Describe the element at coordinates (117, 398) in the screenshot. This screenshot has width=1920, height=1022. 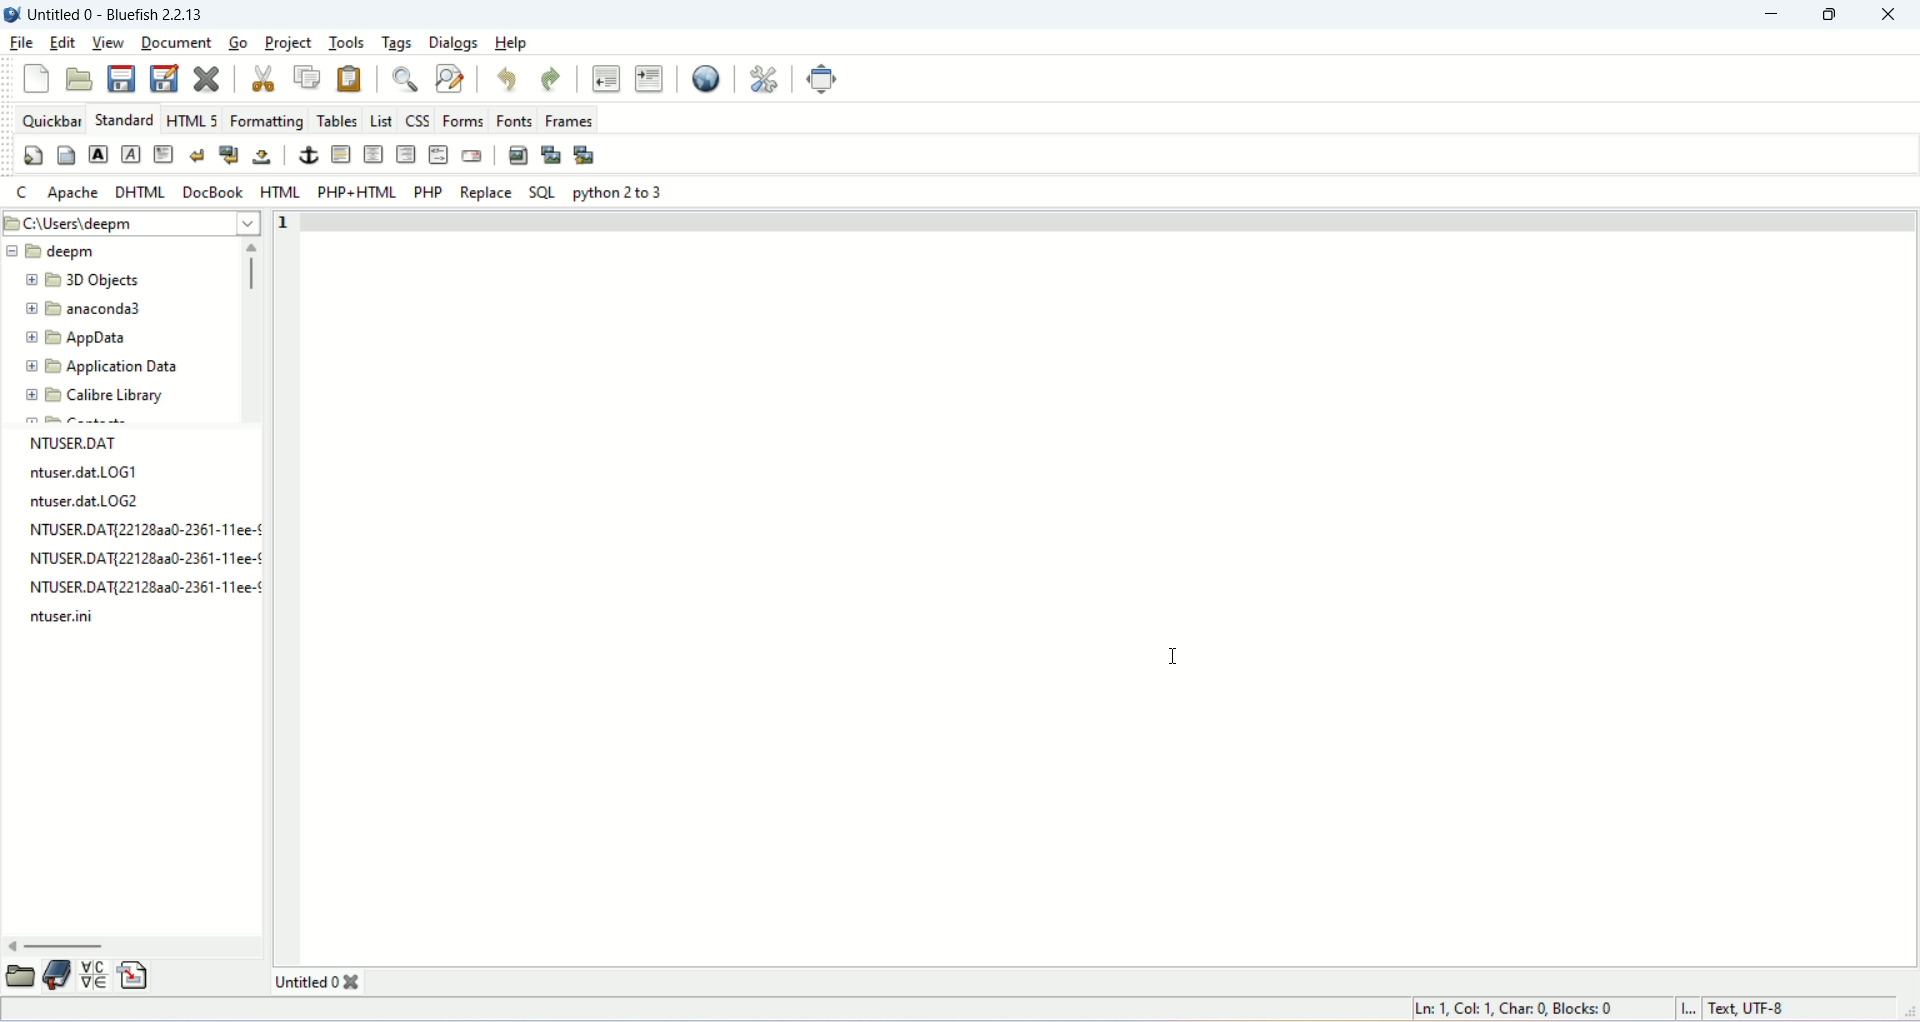
I see `Calibre Library` at that location.